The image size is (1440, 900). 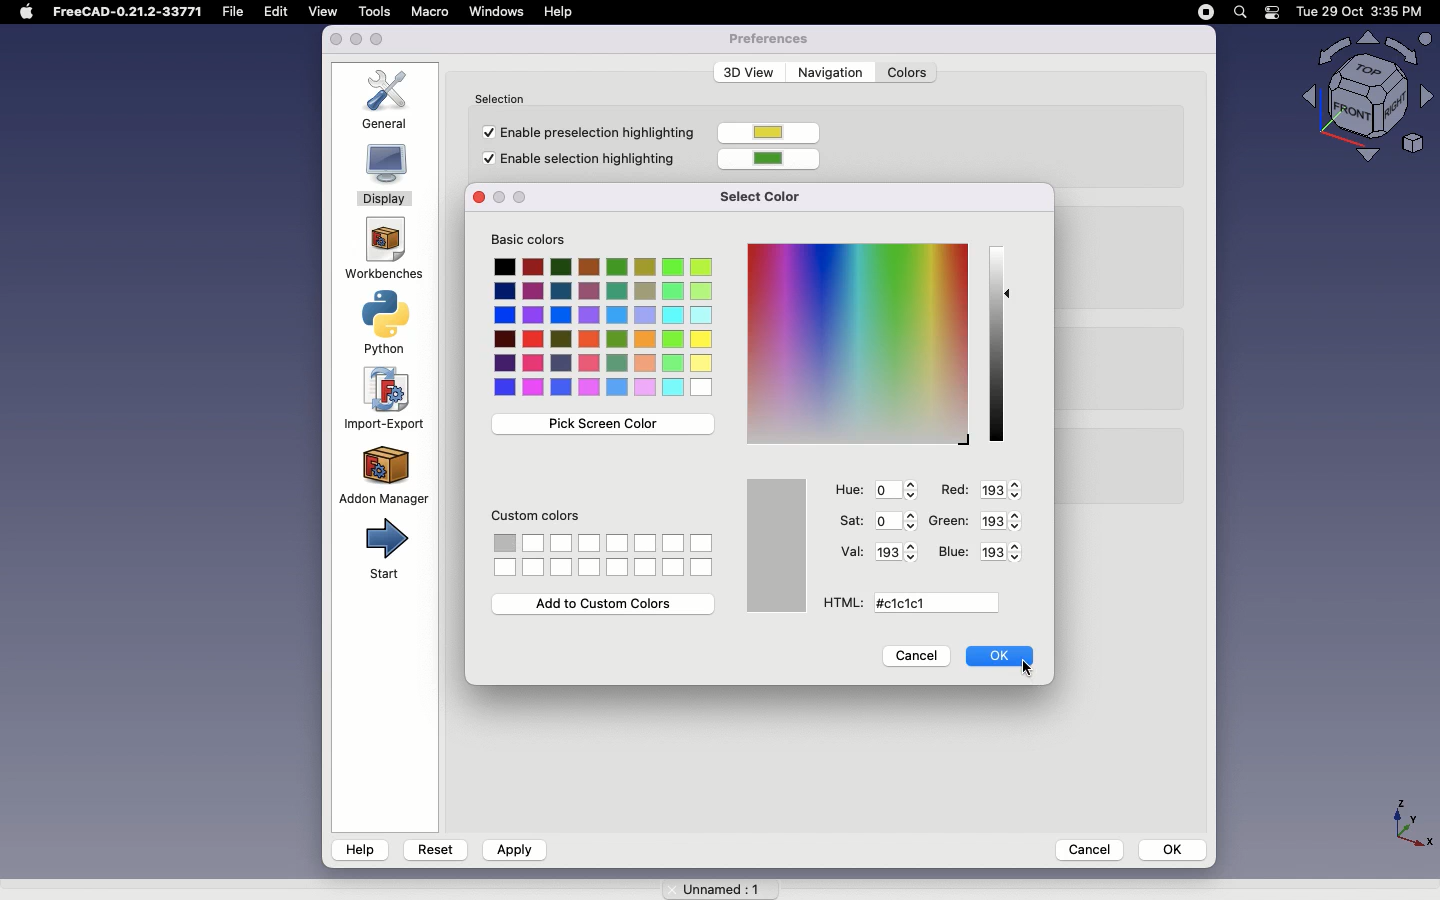 I want to click on Start, so click(x=383, y=550).